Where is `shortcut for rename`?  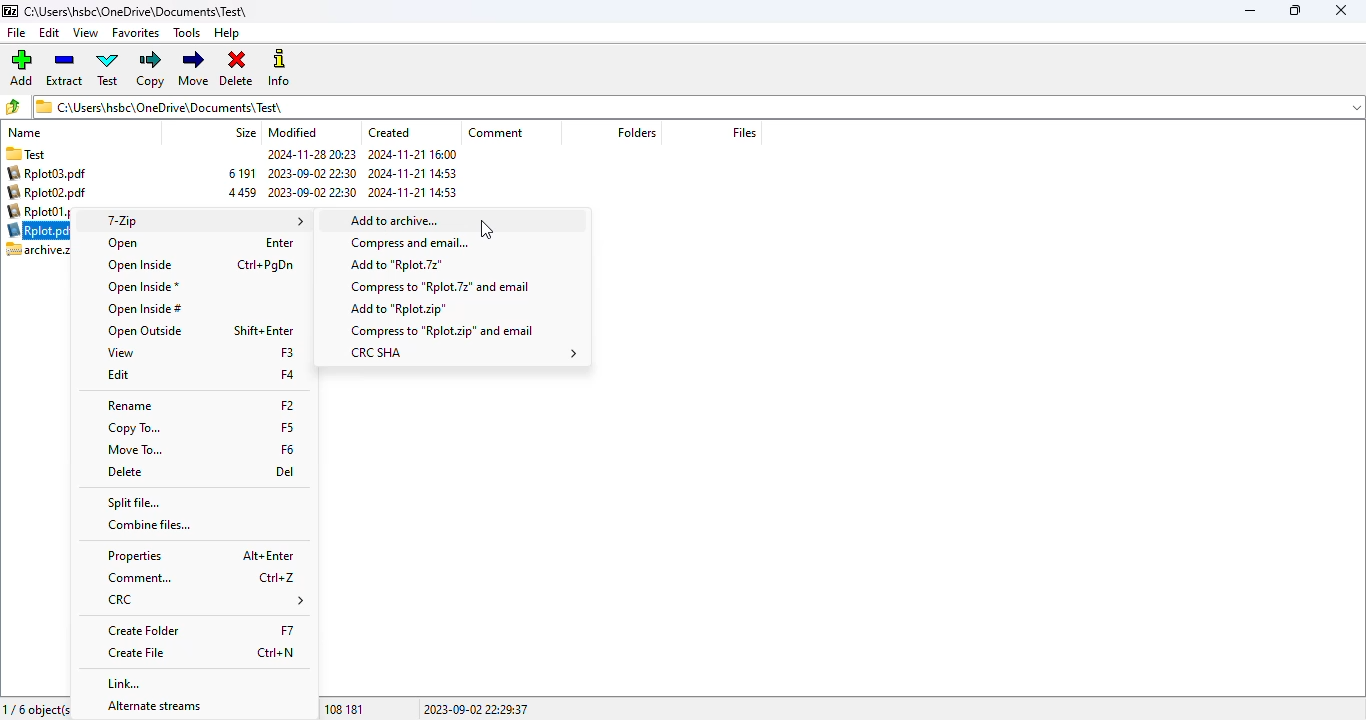 shortcut for rename is located at coordinates (288, 405).